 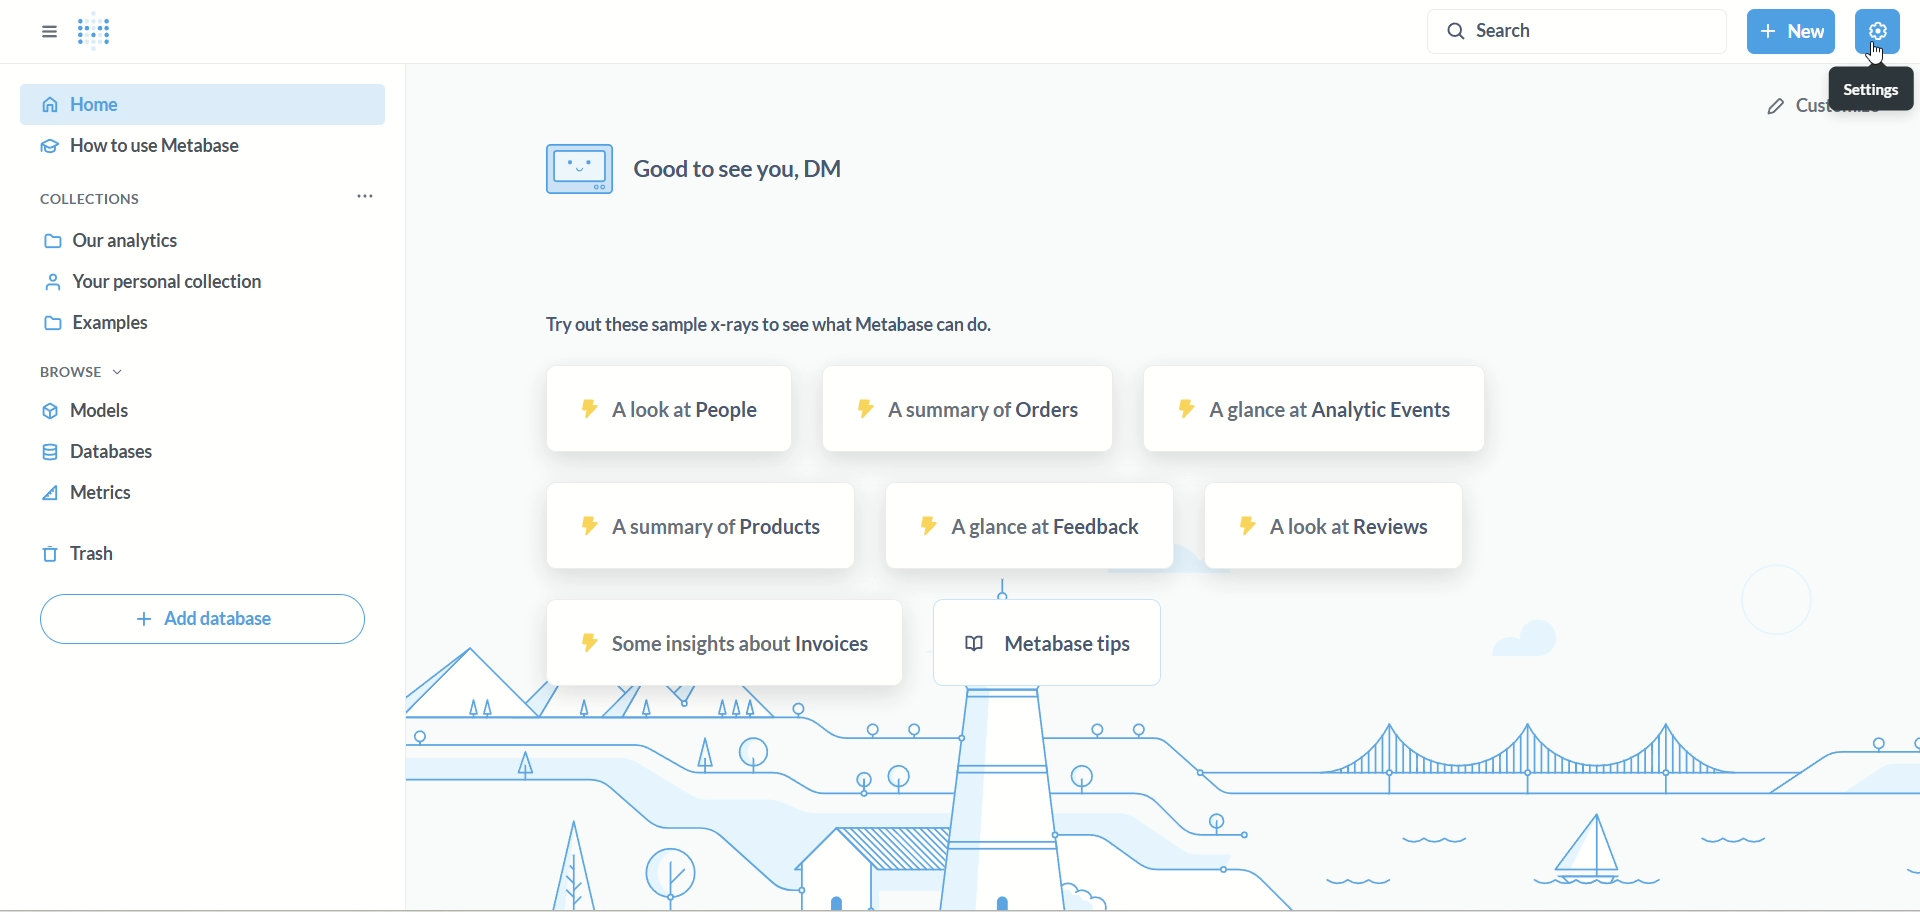 I want to click on Cursor, so click(x=1875, y=55).